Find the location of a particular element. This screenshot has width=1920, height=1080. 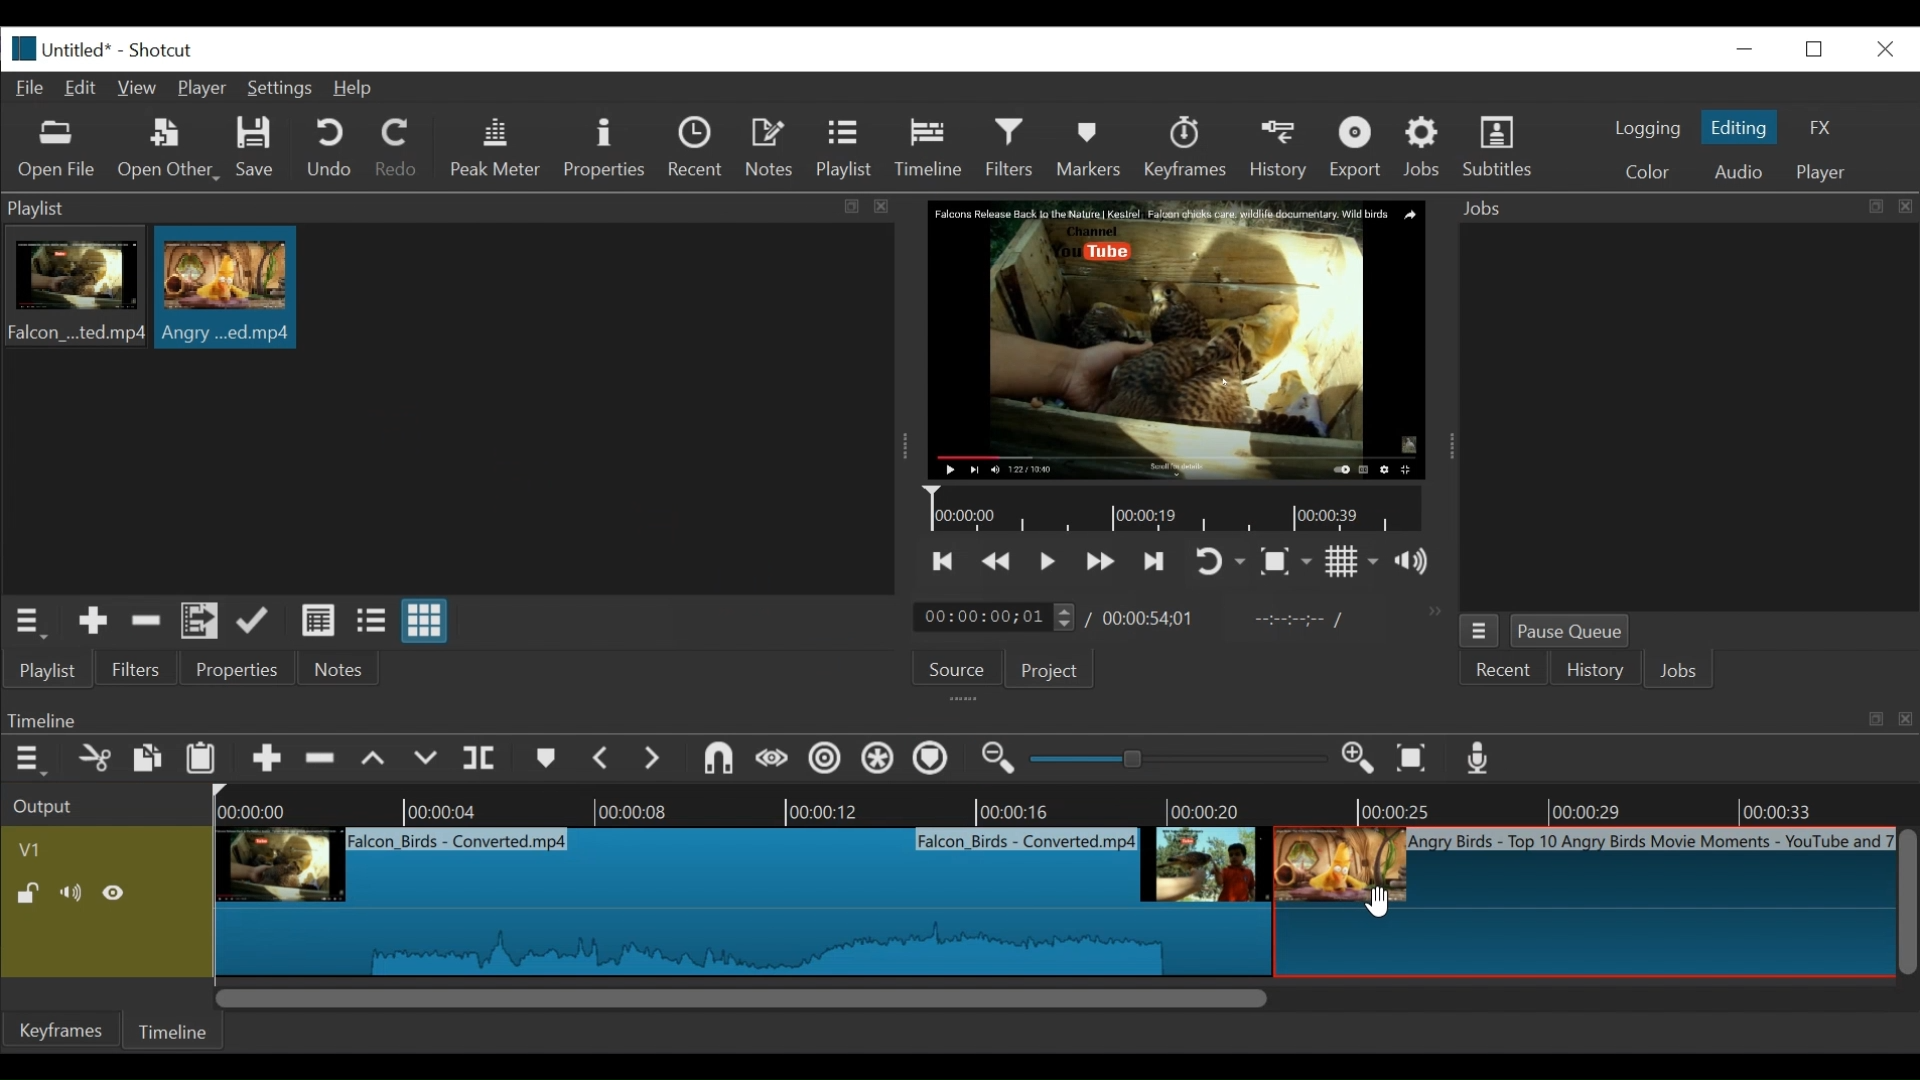

minimize is located at coordinates (1744, 48).